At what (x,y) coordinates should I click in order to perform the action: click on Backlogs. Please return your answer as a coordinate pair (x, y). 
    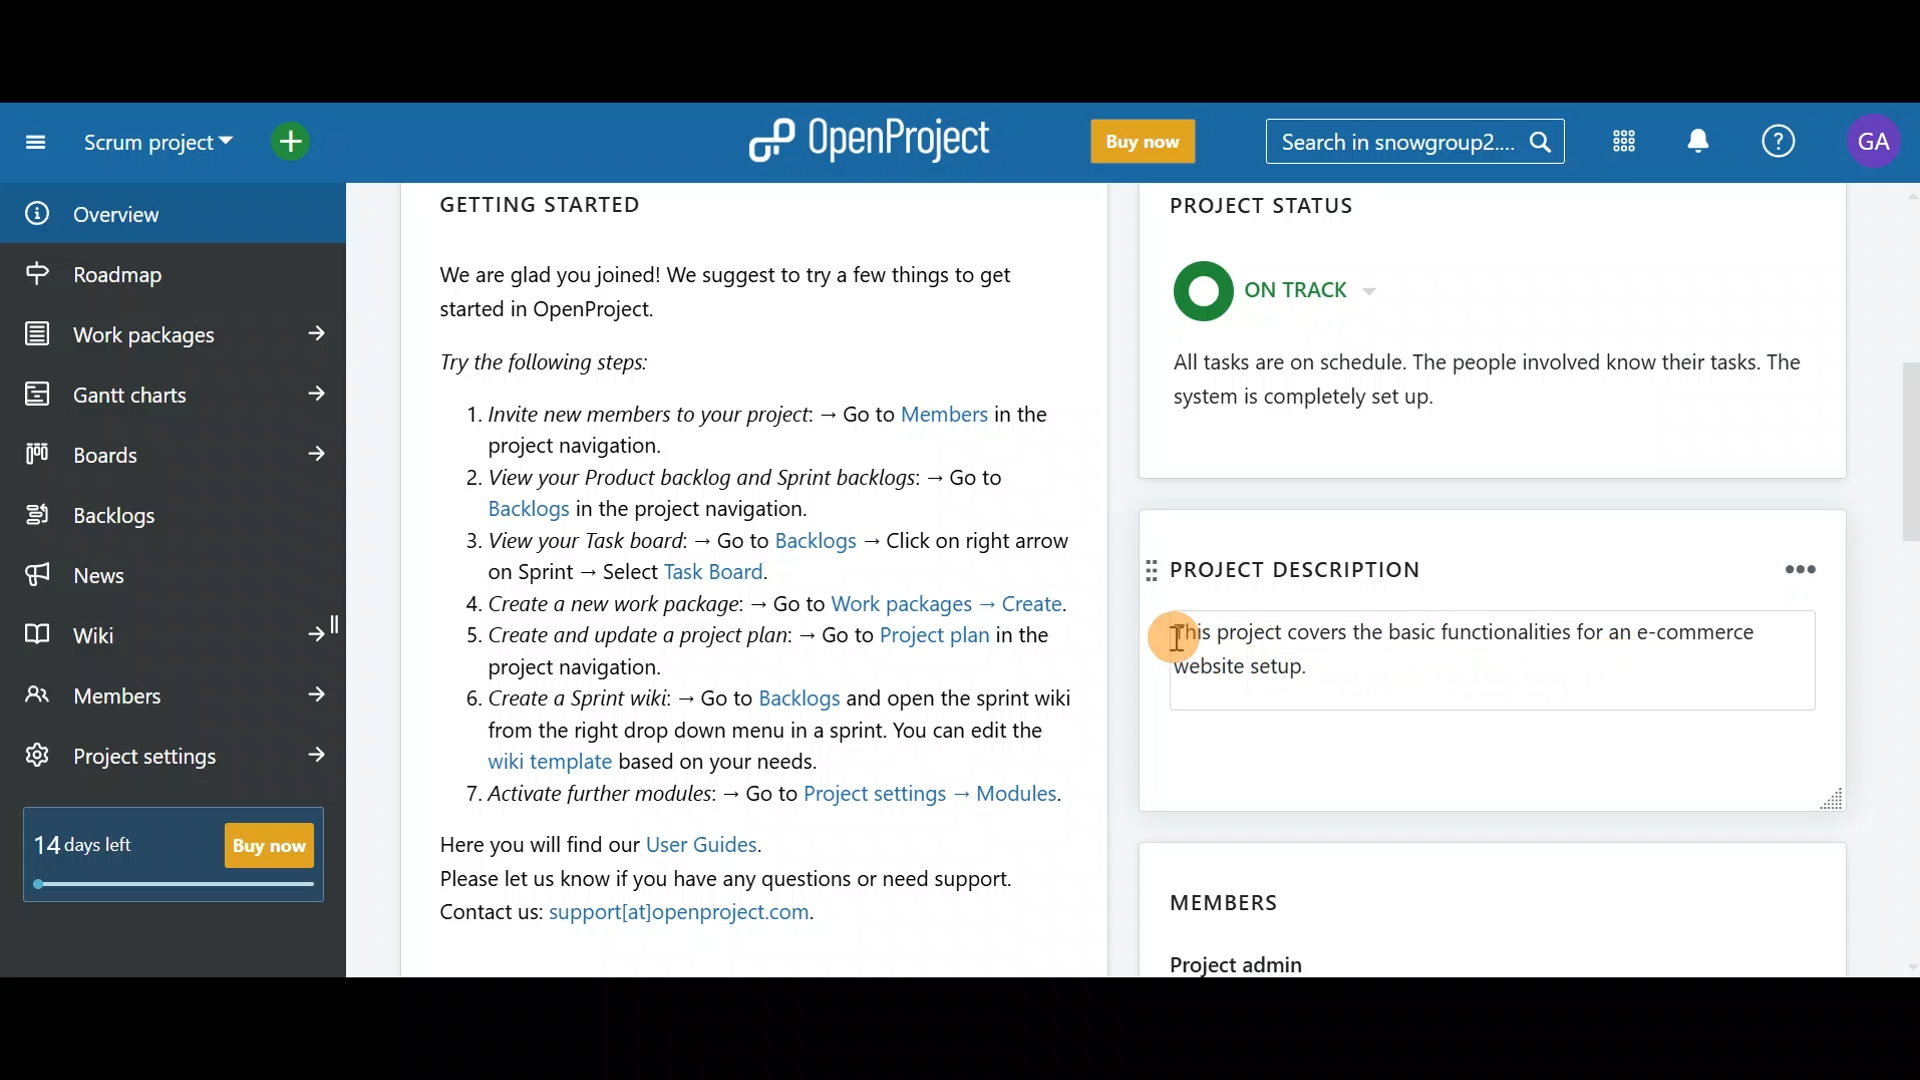
    Looking at the image, I should click on (156, 517).